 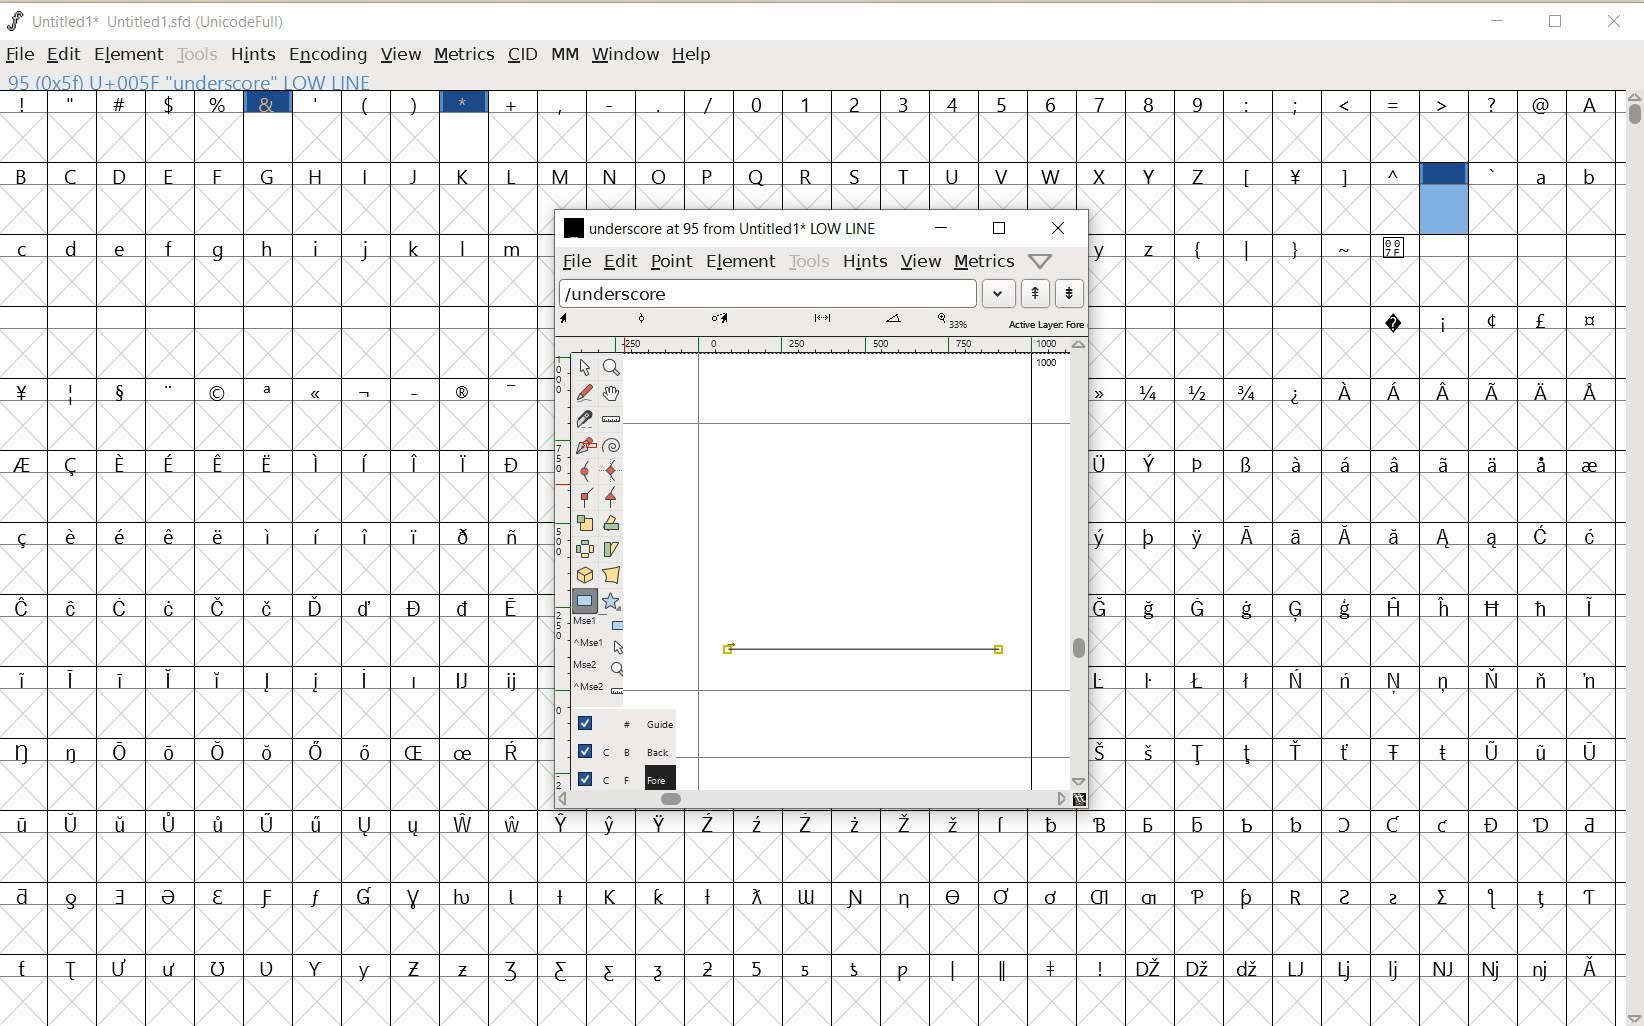 What do you see at coordinates (1000, 294) in the screenshot?
I see `EXPAND` at bounding box center [1000, 294].